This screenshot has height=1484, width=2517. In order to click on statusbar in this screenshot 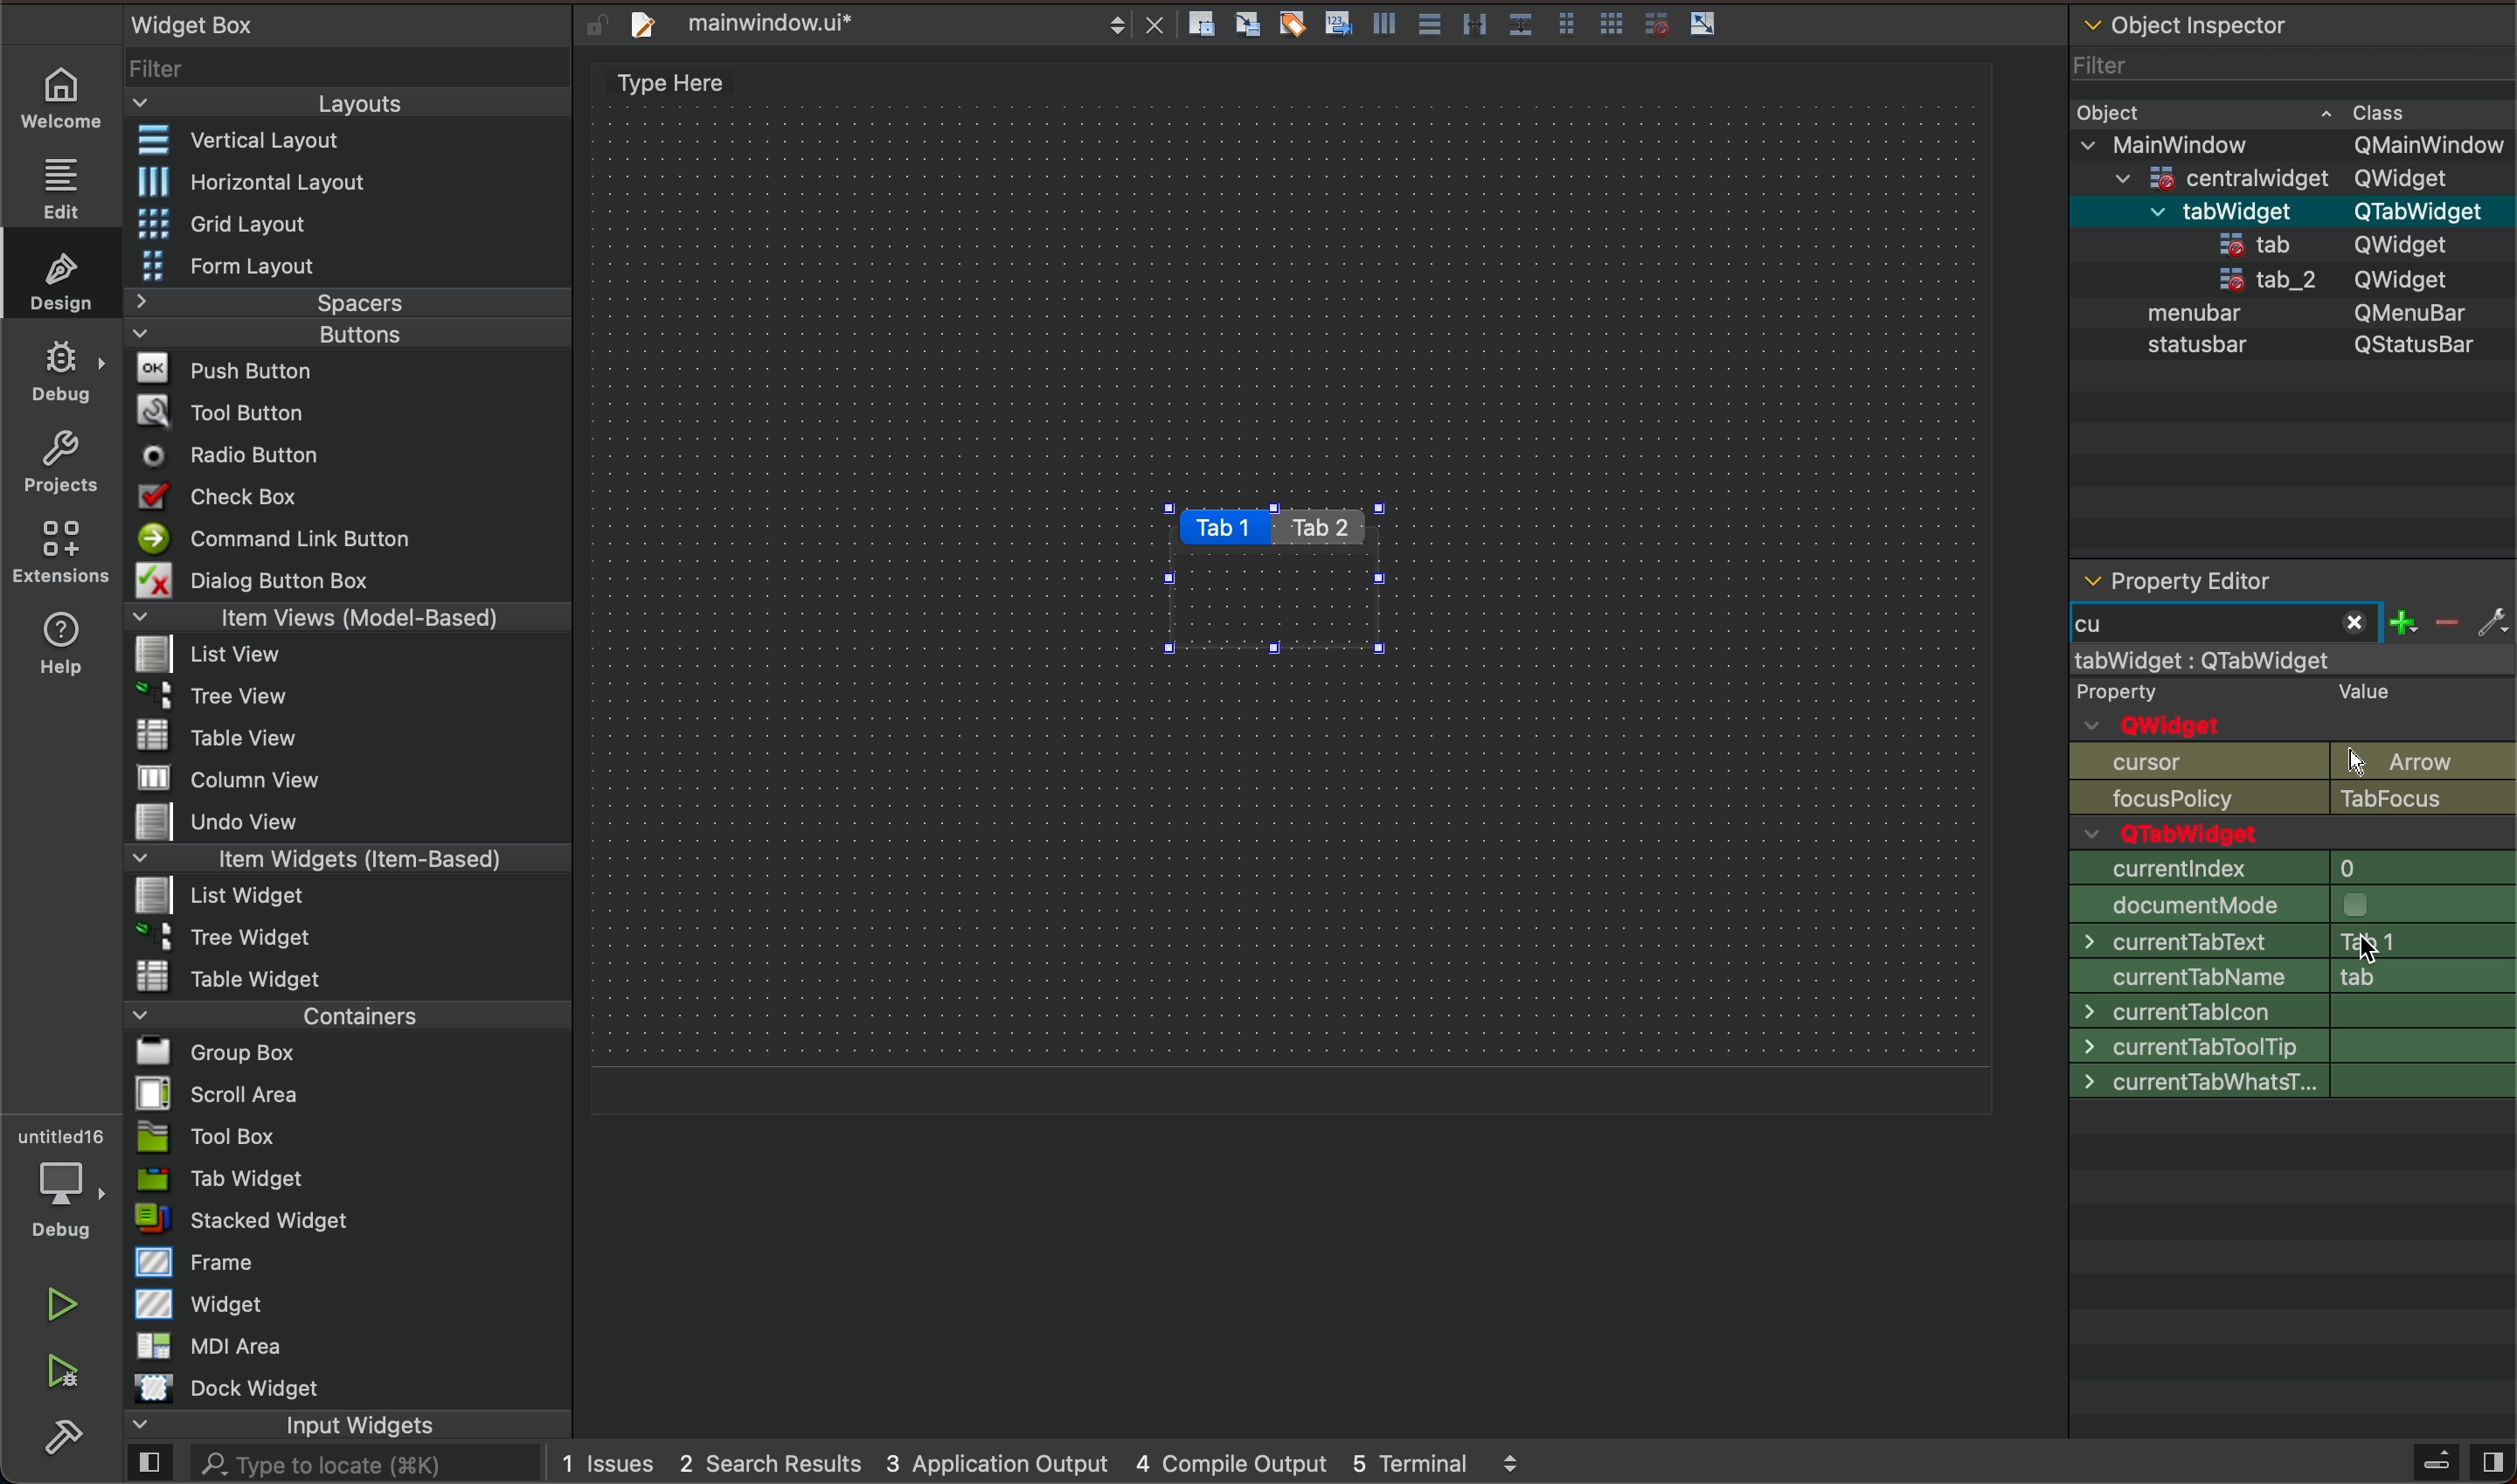, I will do `click(2202, 349)`.